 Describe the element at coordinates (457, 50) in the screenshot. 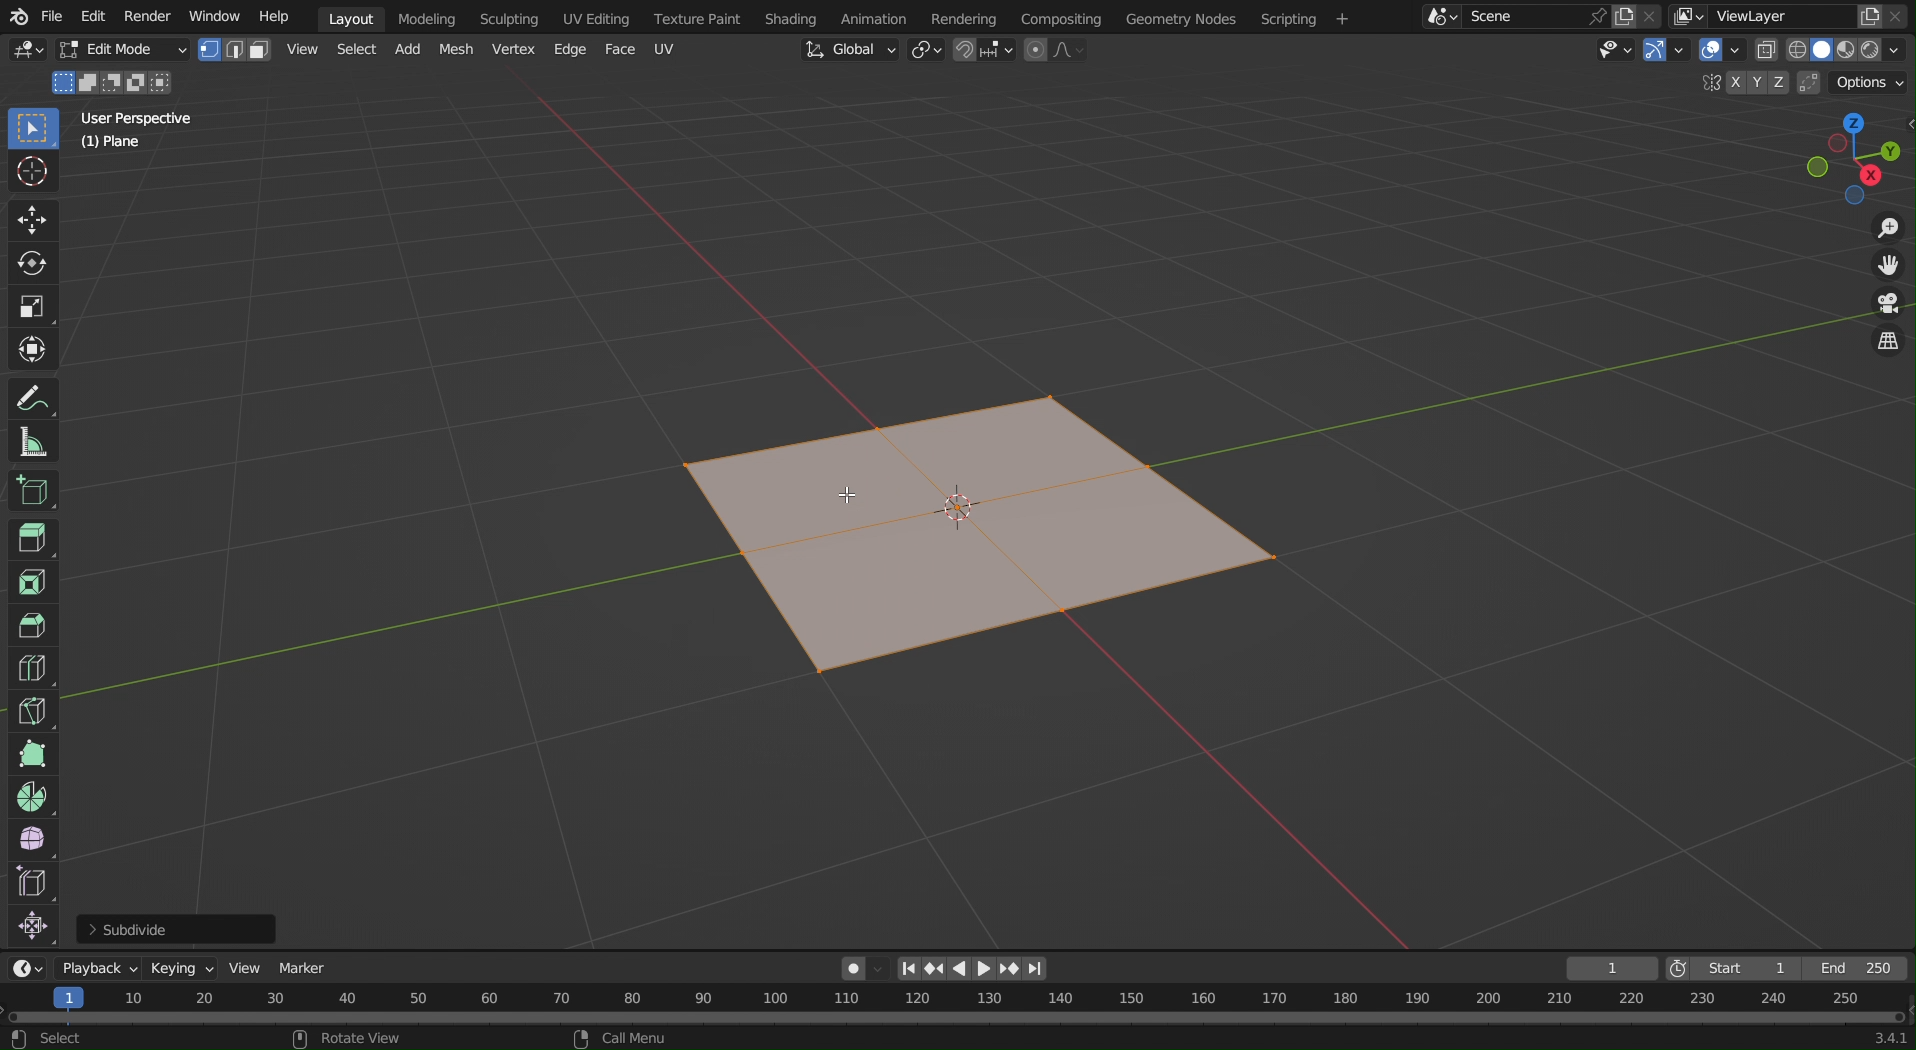

I see `Mesh` at that location.